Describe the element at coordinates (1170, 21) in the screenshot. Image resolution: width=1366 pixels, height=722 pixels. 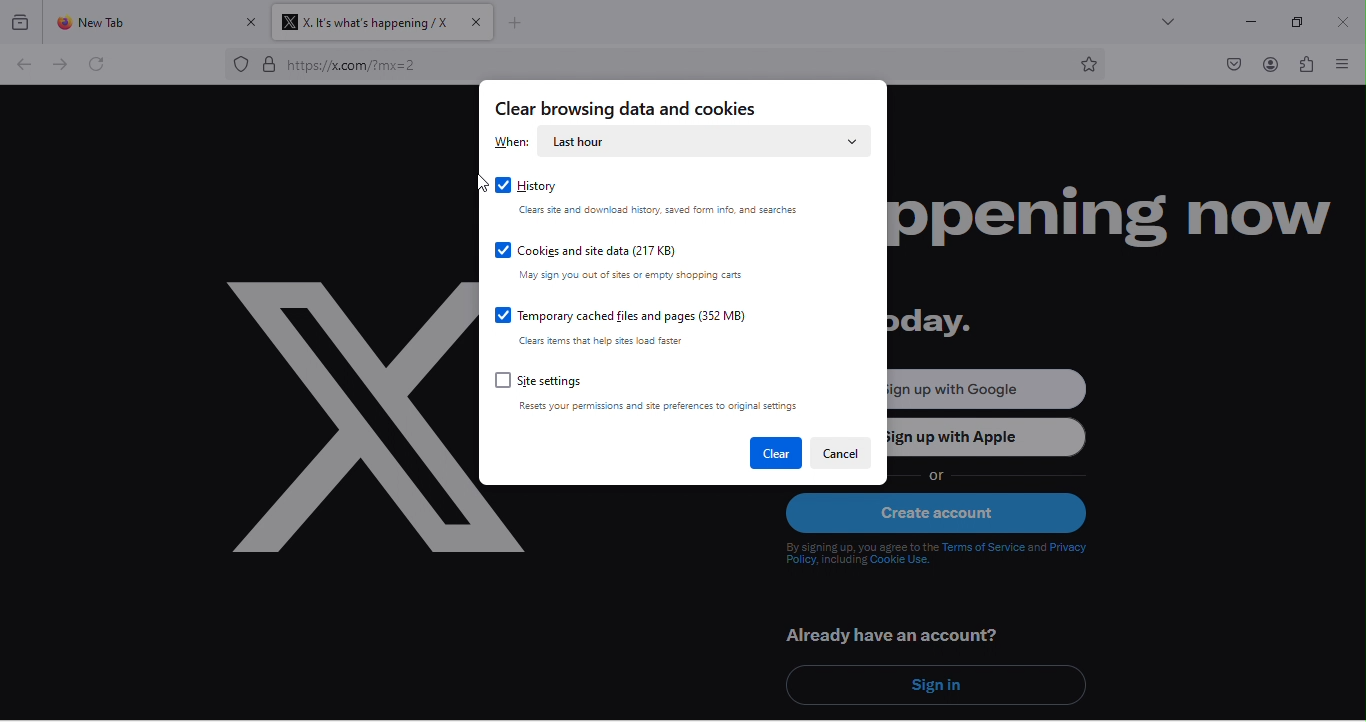
I see `drop down` at that location.